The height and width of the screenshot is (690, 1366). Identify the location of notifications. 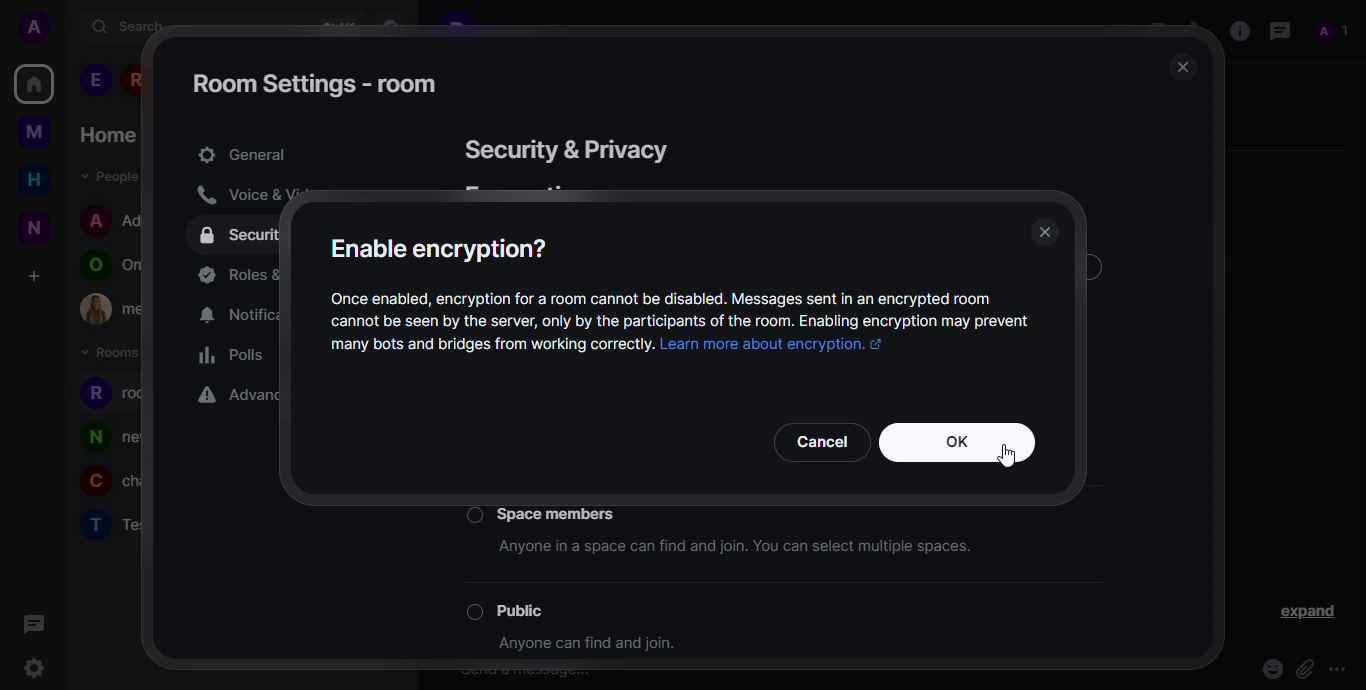
(231, 316).